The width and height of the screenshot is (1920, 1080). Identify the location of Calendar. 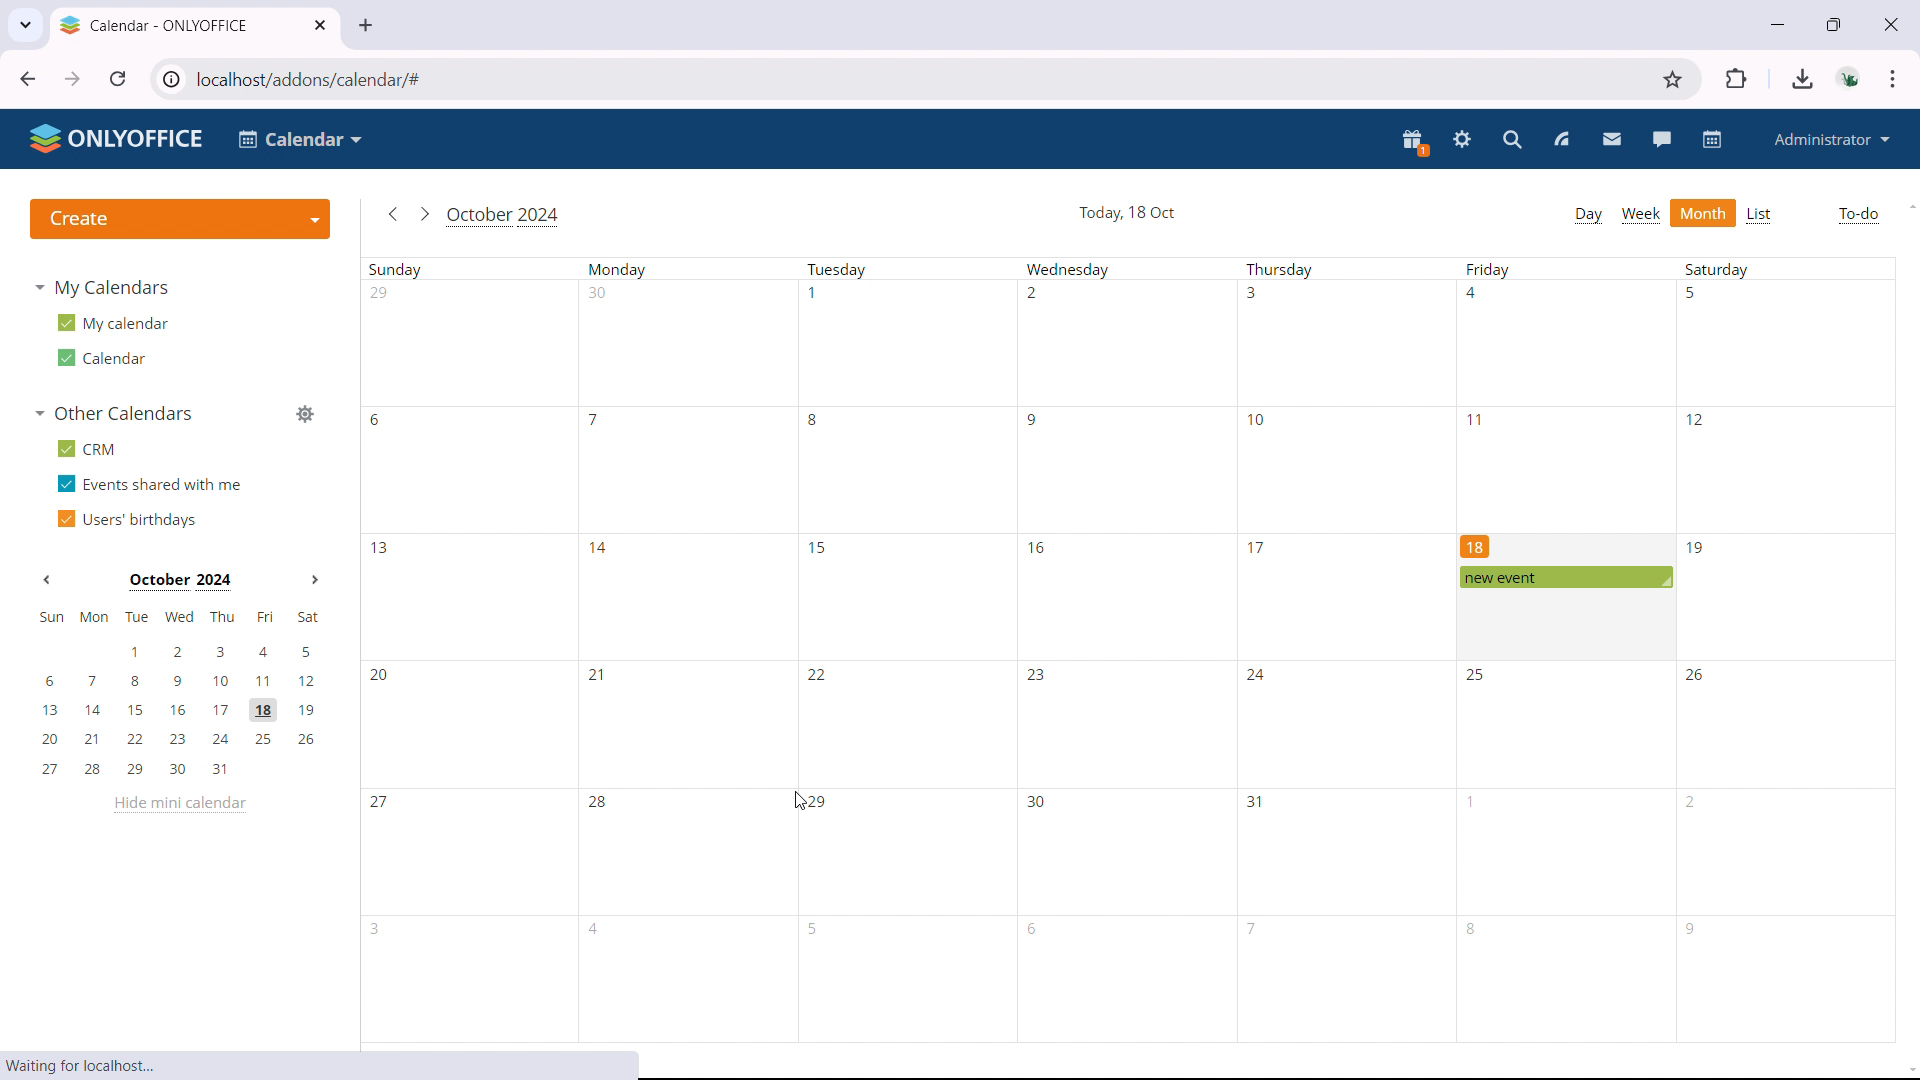
(302, 139).